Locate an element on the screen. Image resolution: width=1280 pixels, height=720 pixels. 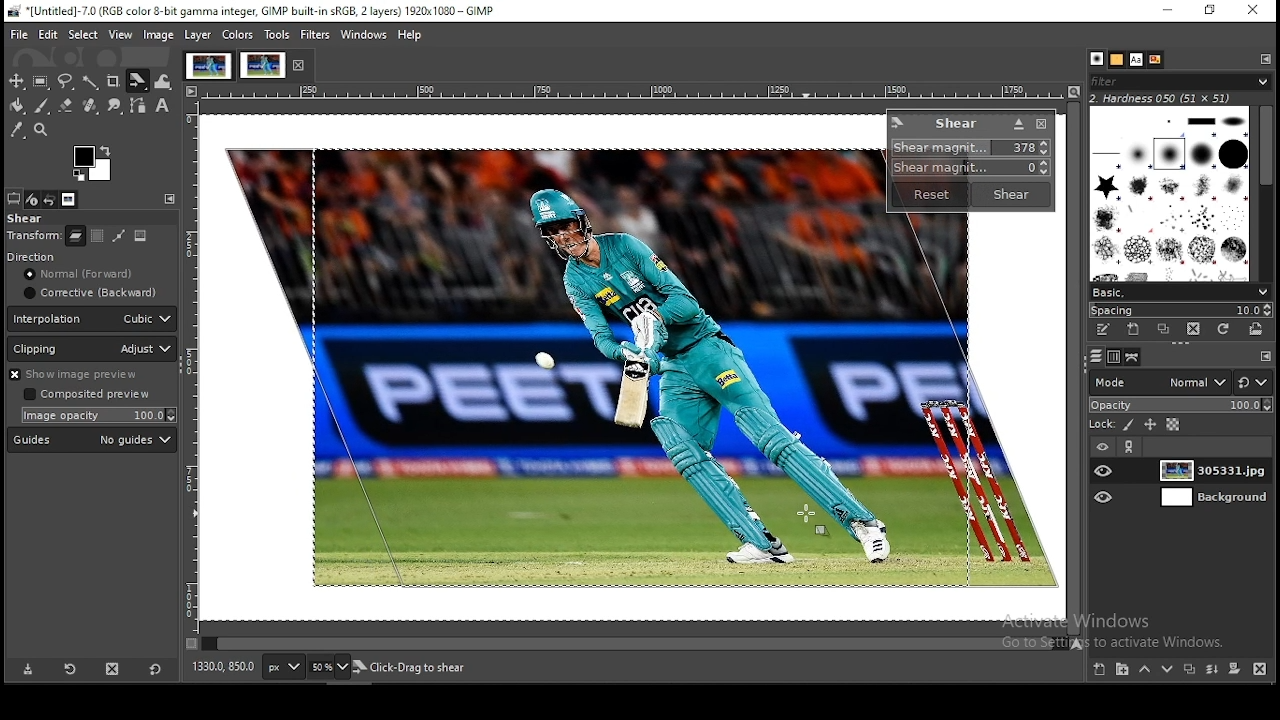
paths is located at coordinates (1095, 356).